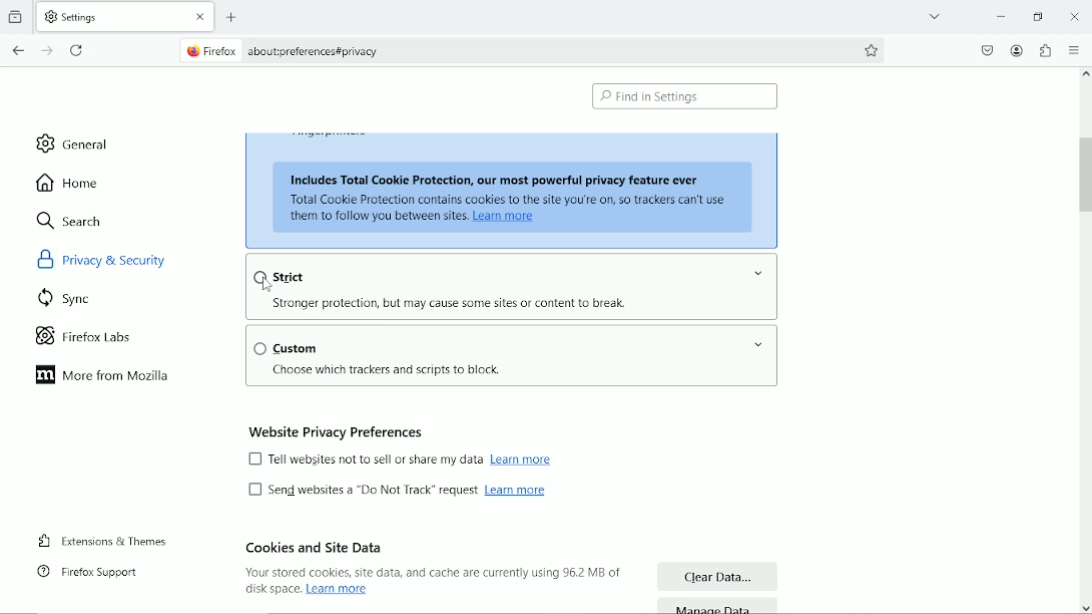 Image resolution: width=1092 pixels, height=614 pixels. Describe the element at coordinates (47, 50) in the screenshot. I see `go forward` at that location.